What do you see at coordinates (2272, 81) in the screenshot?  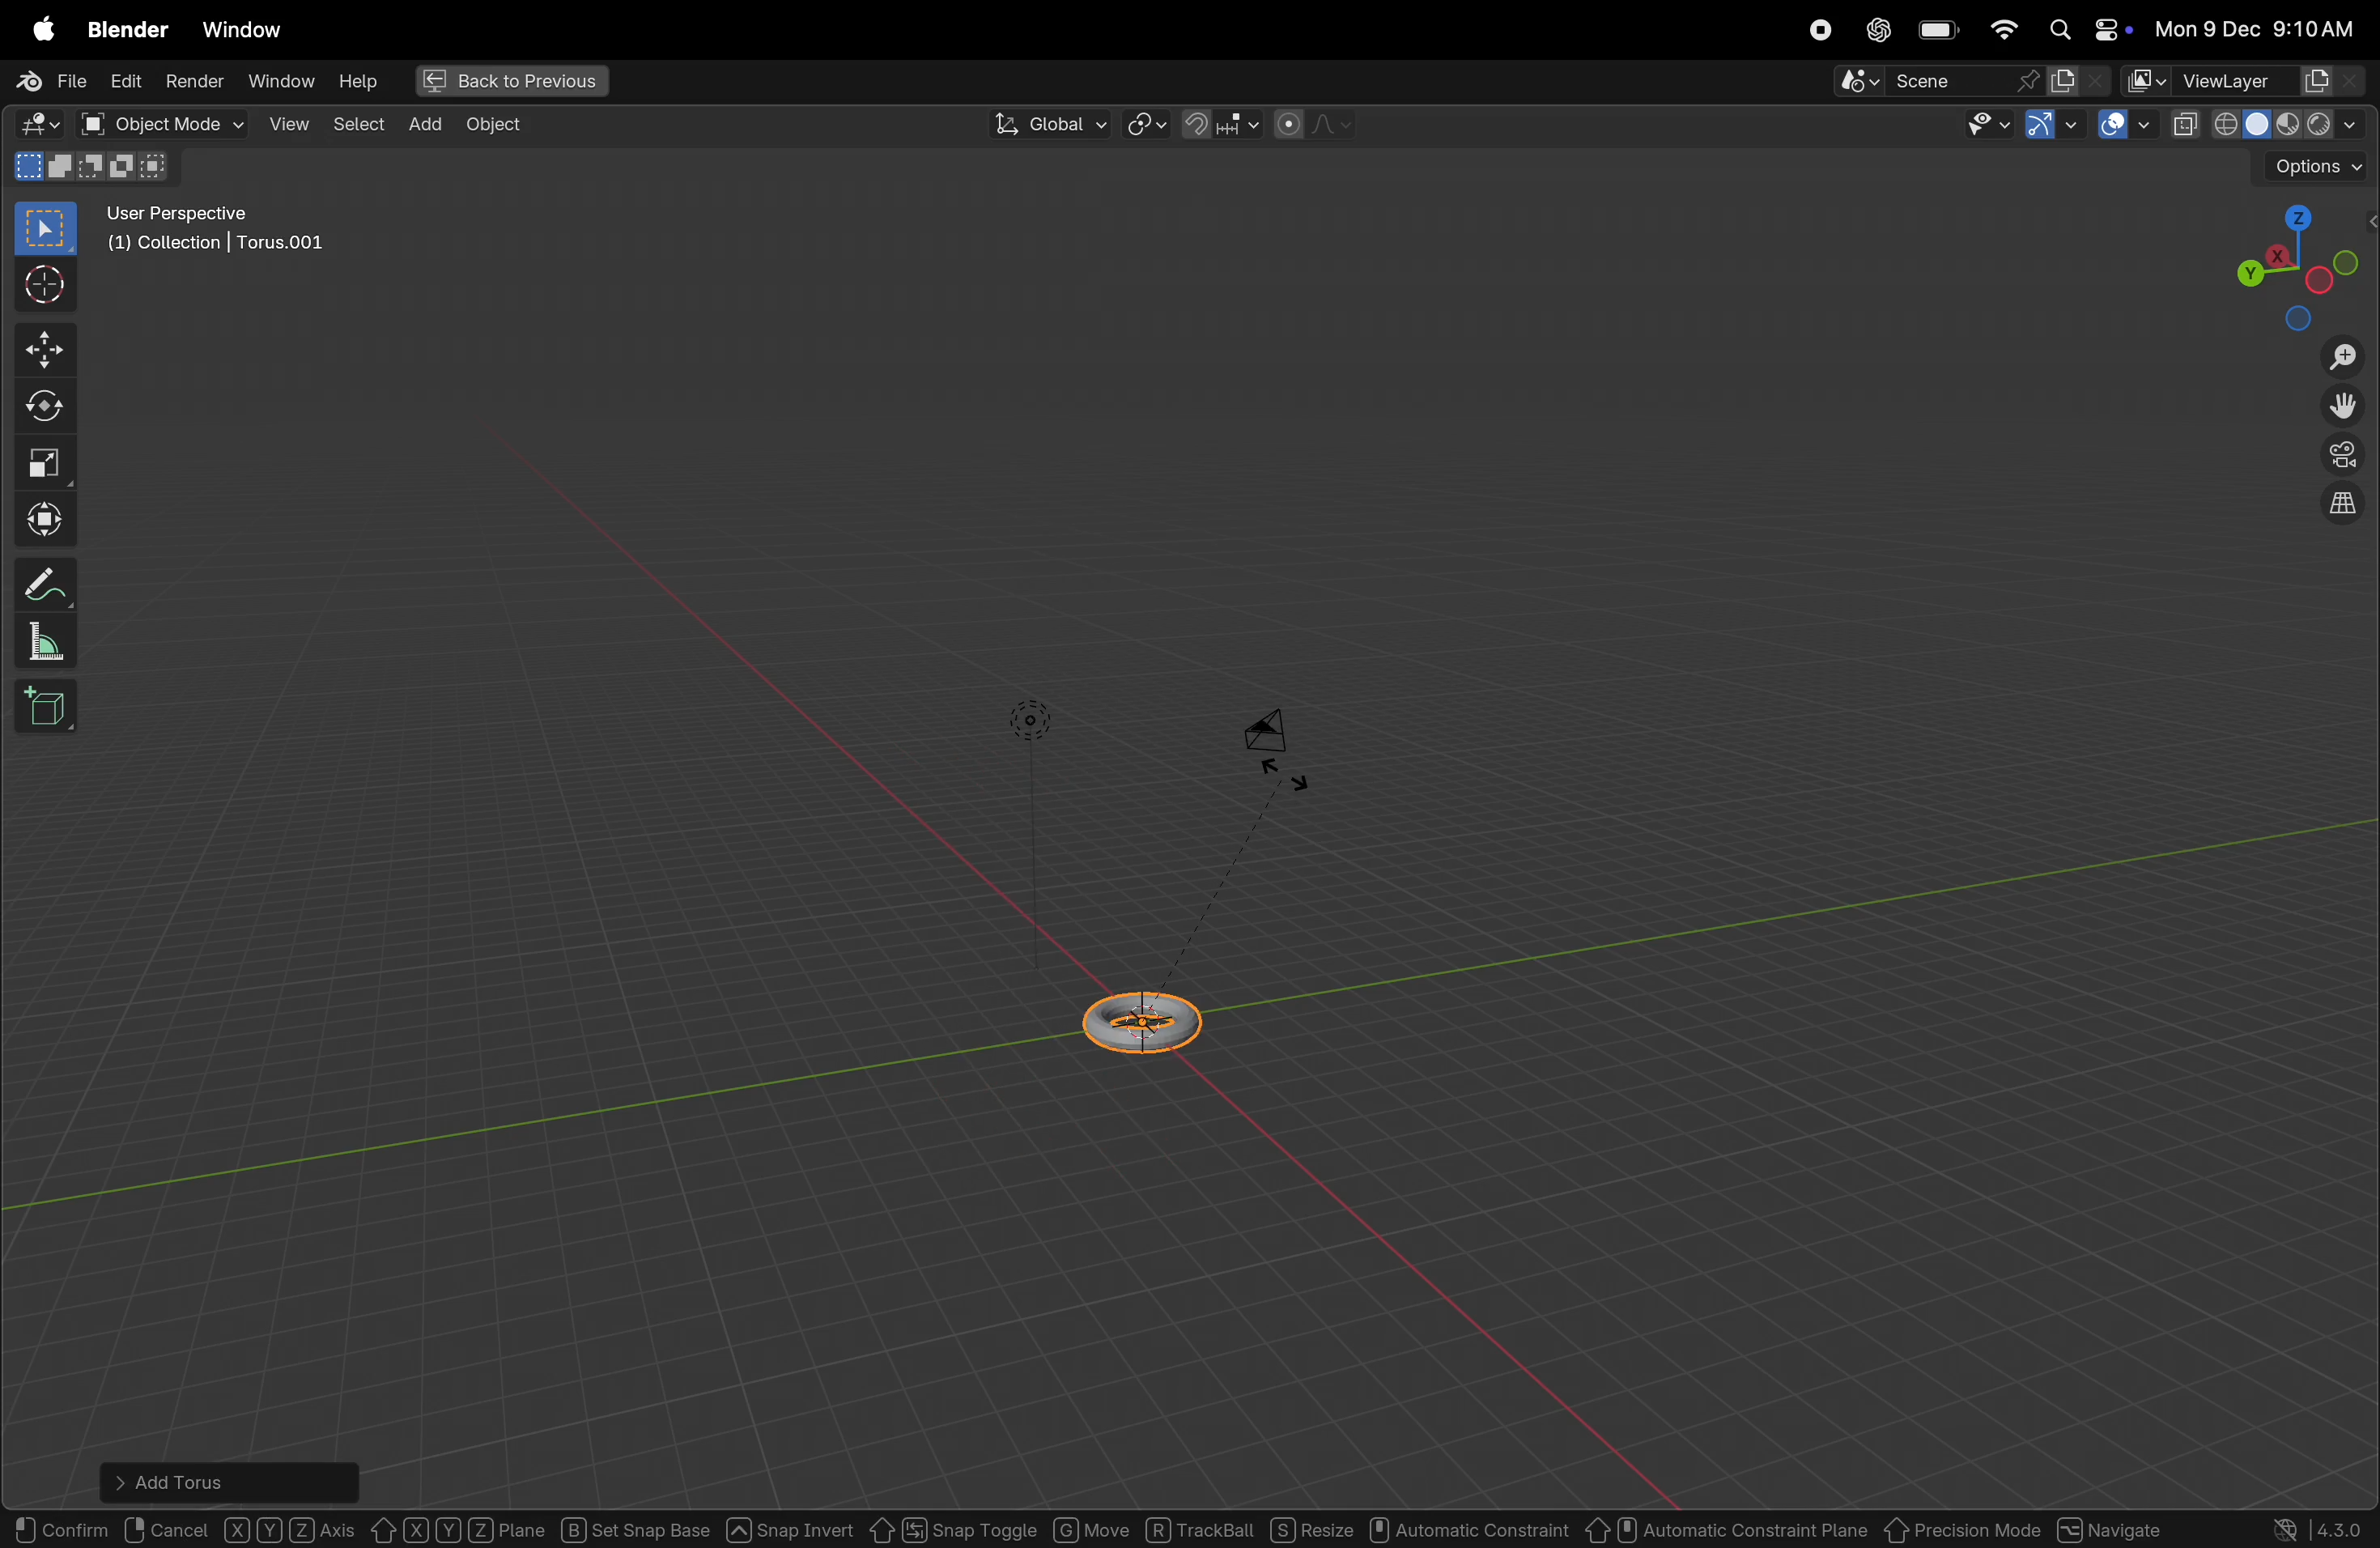 I see `view layers` at bounding box center [2272, 81].